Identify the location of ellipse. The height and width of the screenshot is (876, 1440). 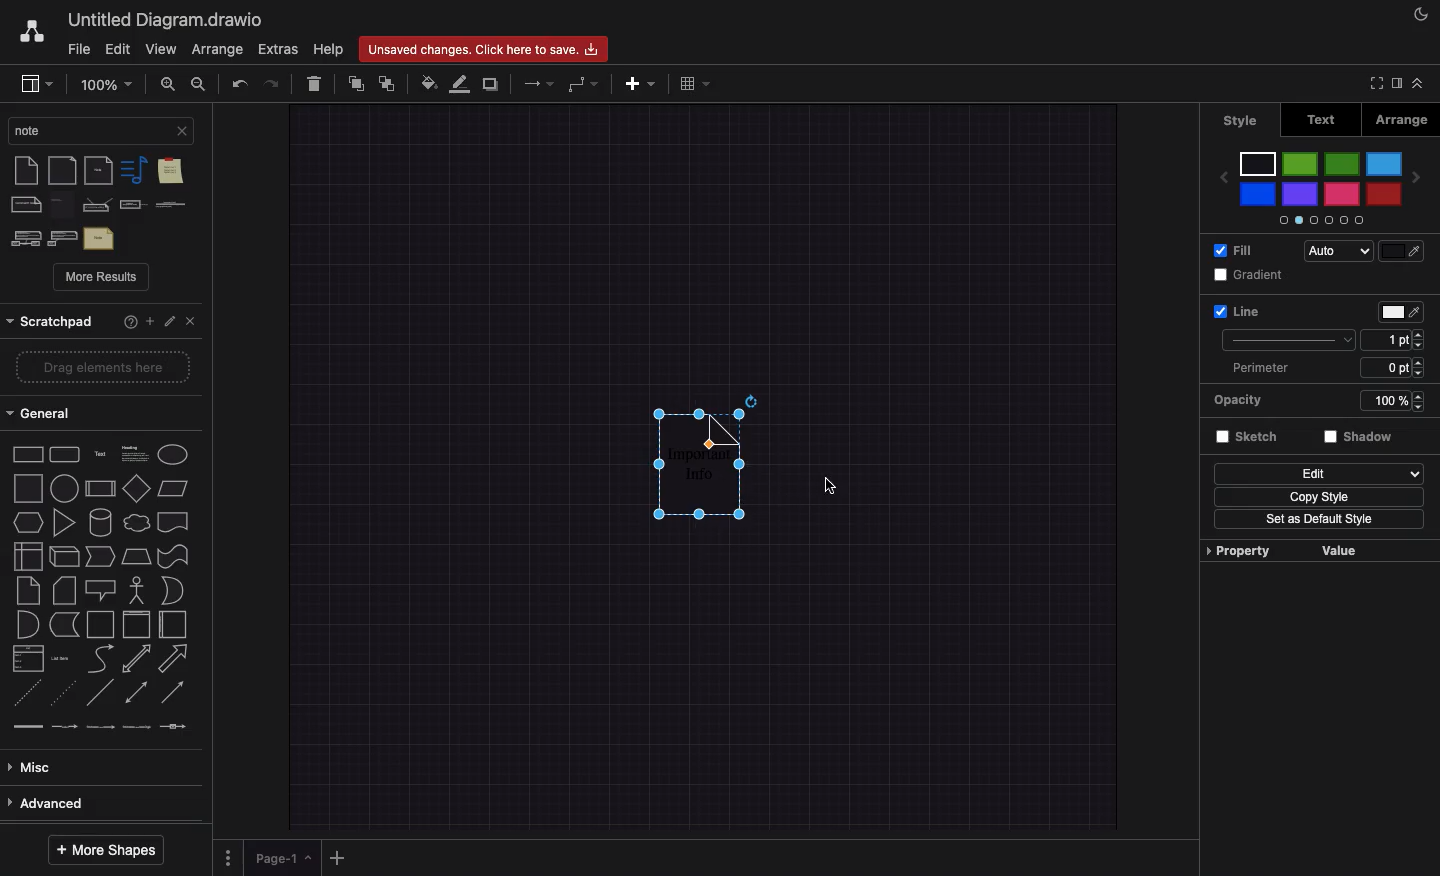
(174, 454).